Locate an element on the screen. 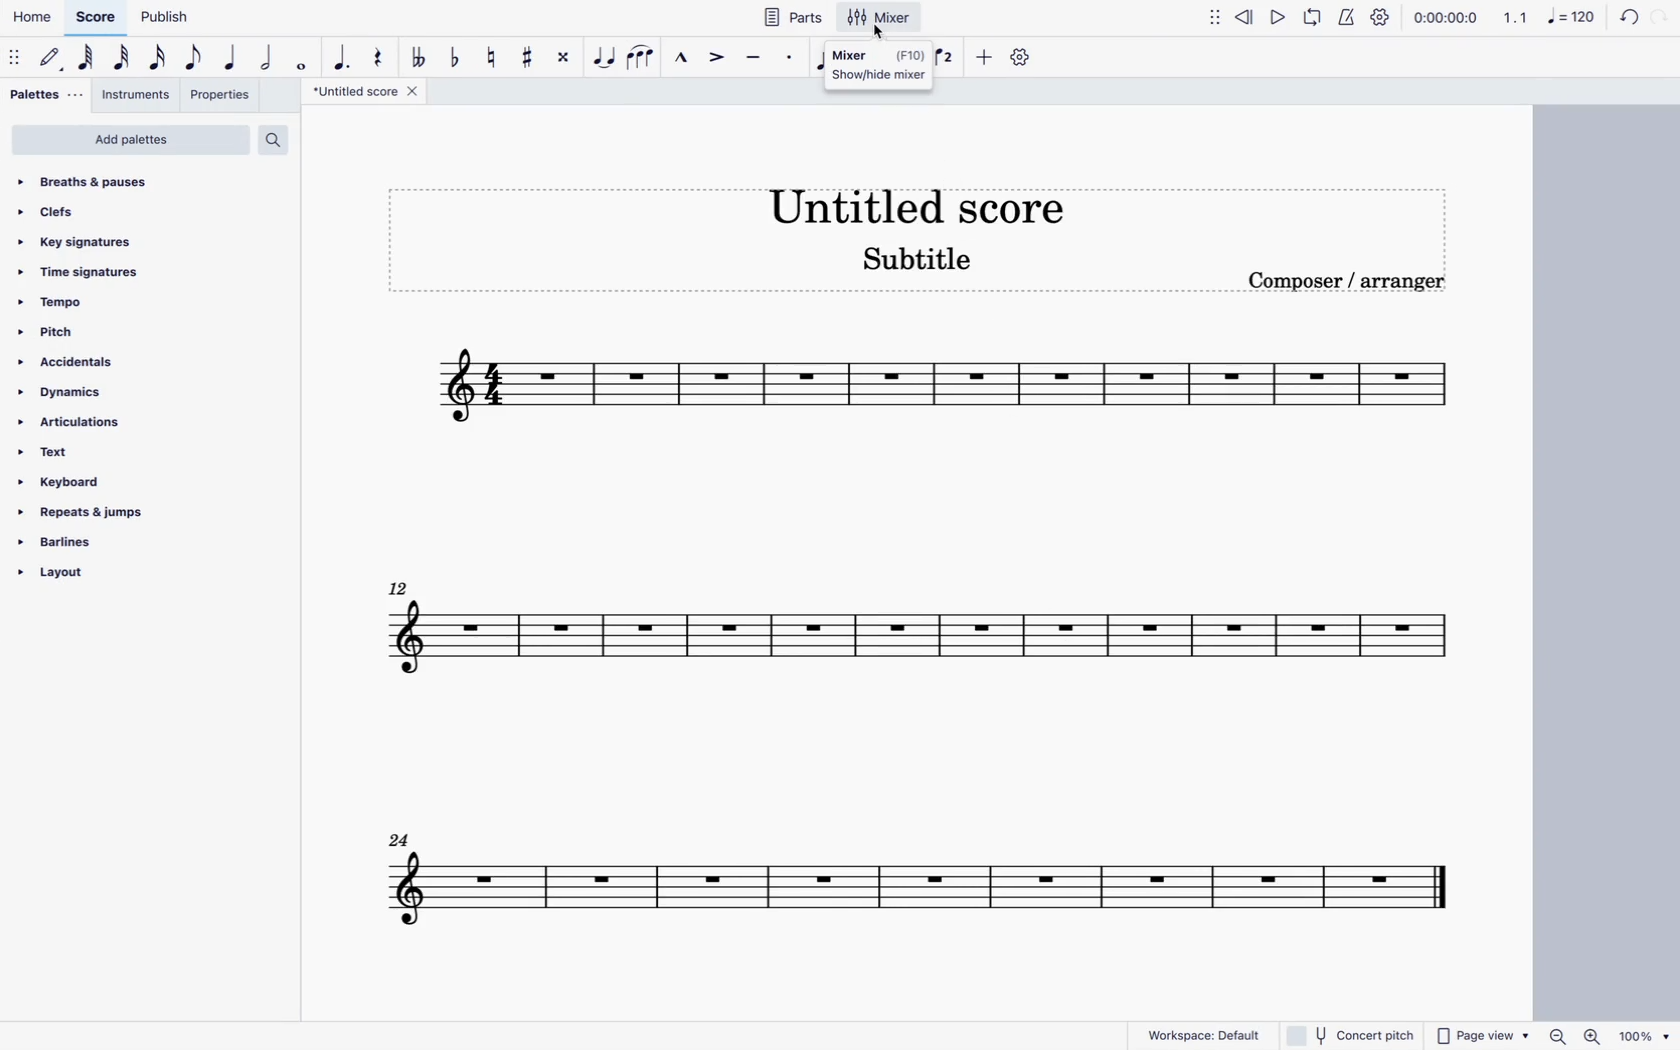 The height and width of the screenshot is (1050, 1680). 32nd note is located at coordinates (124, 58).